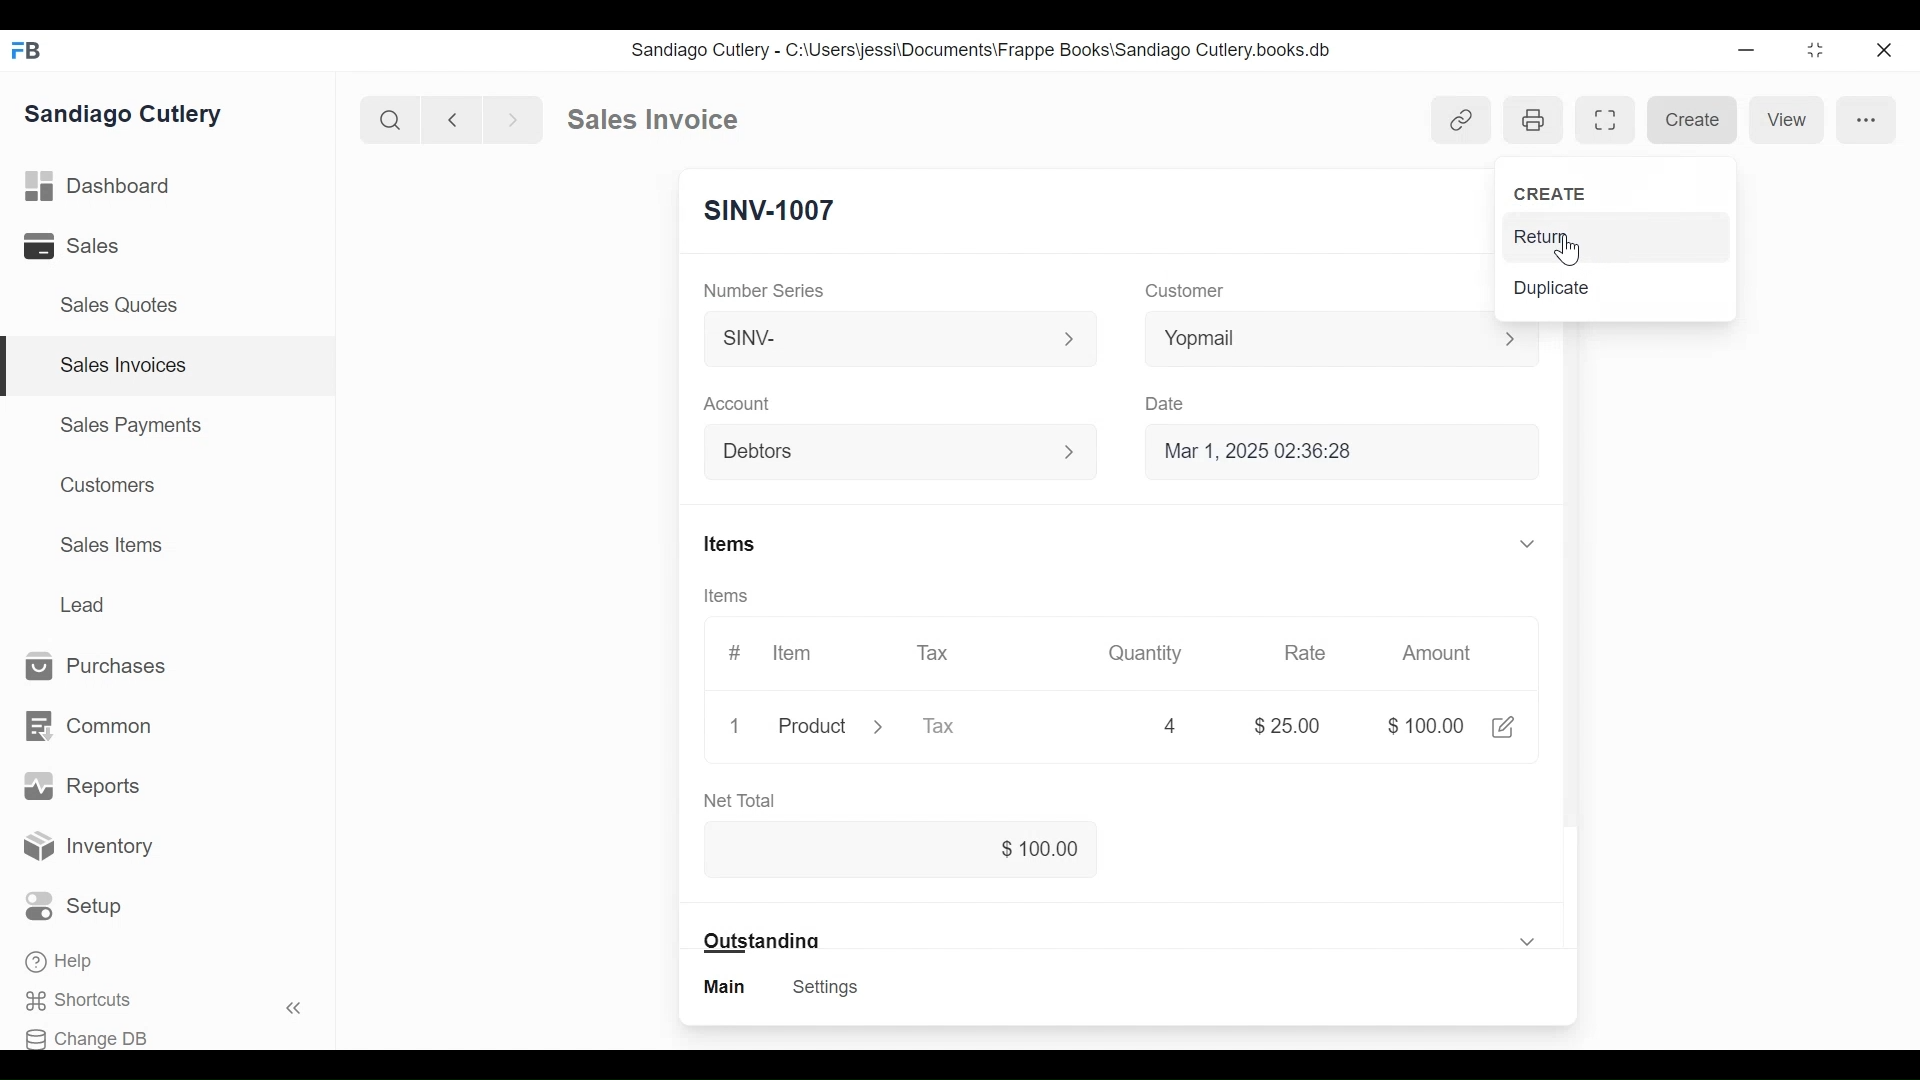 Image resolution: width=1920 pixels, height=1080 pixels. What do you see at coordinates (935, 653) in the screenshot?
I see `Tax` at bounding box center [935, 653].